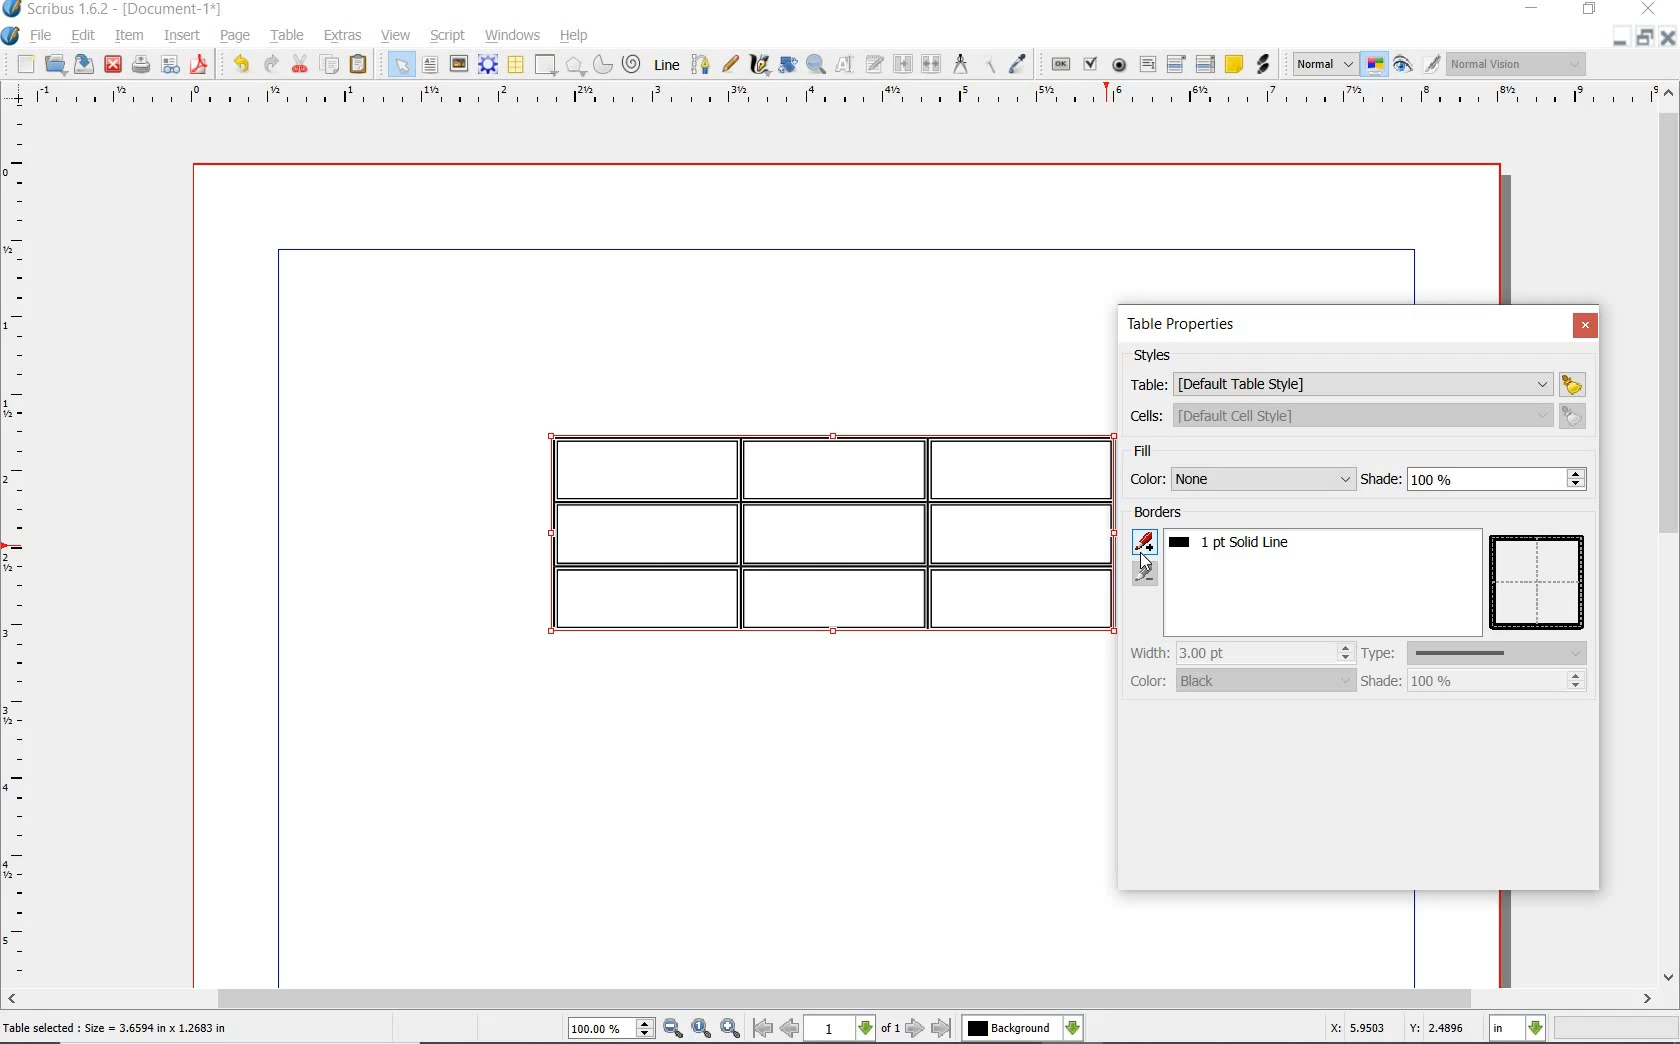  Describe the element at coordinates (270, 65) in the screenshot. I see `redo` at that location.